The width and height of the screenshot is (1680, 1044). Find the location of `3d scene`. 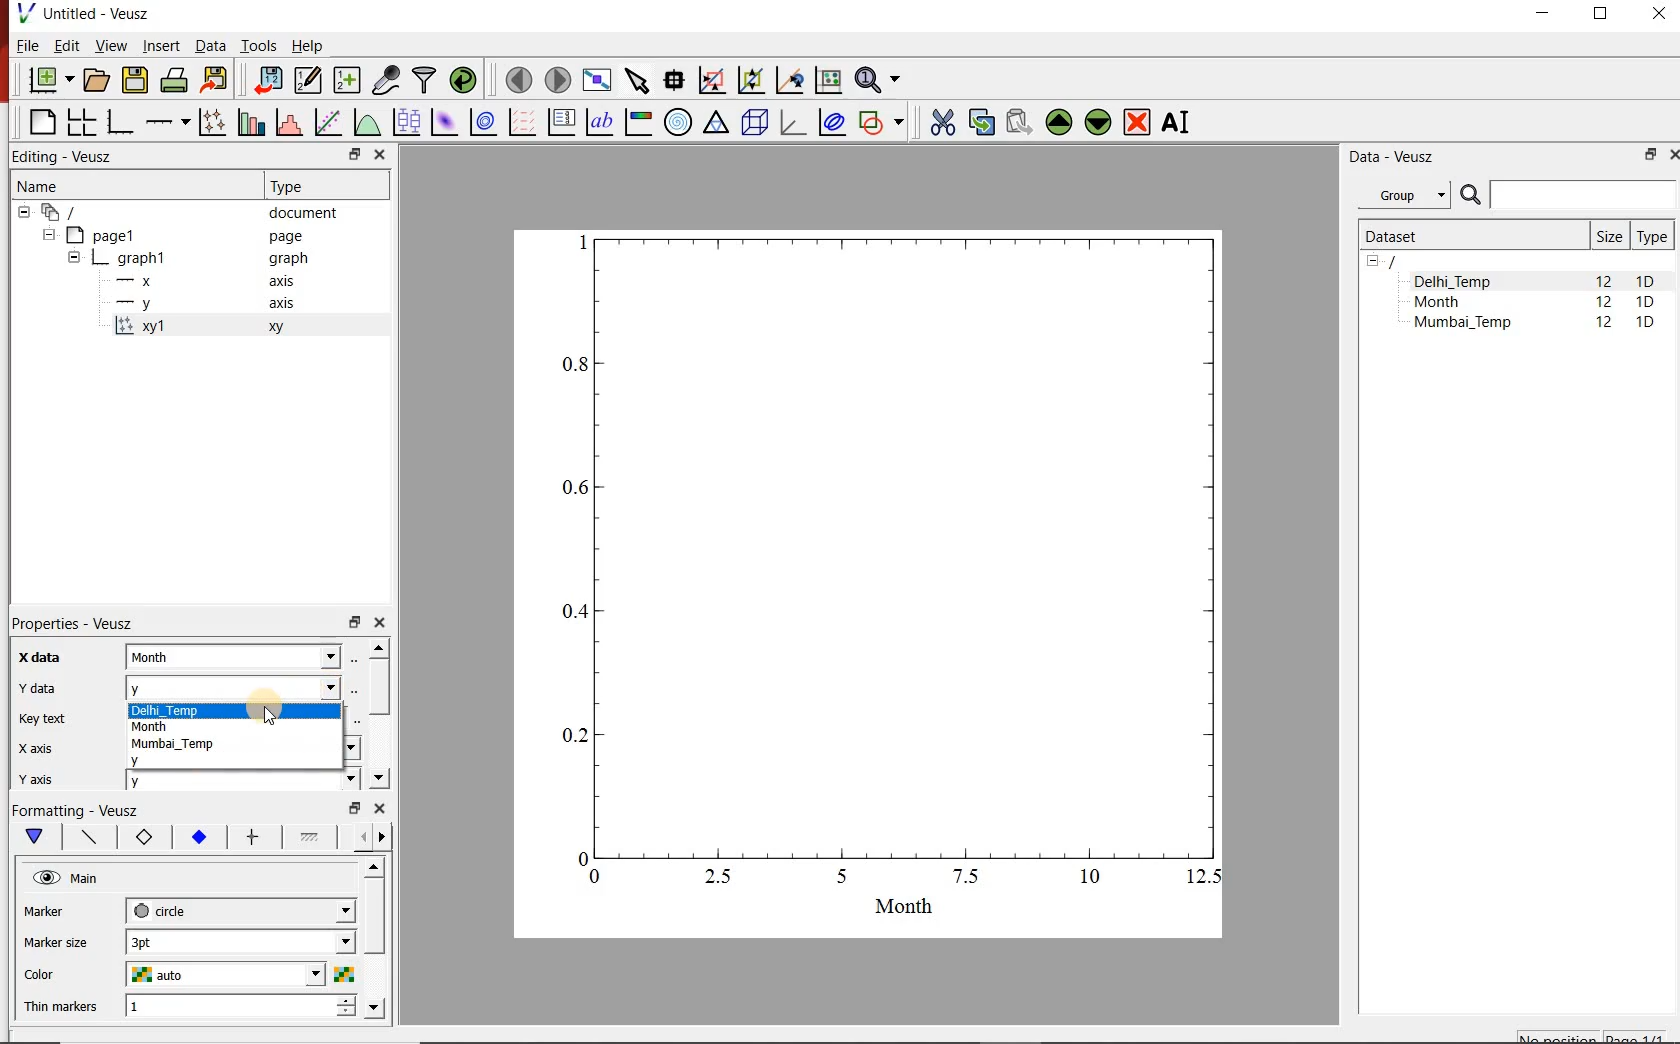

3d scene is located at coordinates (753, 123).